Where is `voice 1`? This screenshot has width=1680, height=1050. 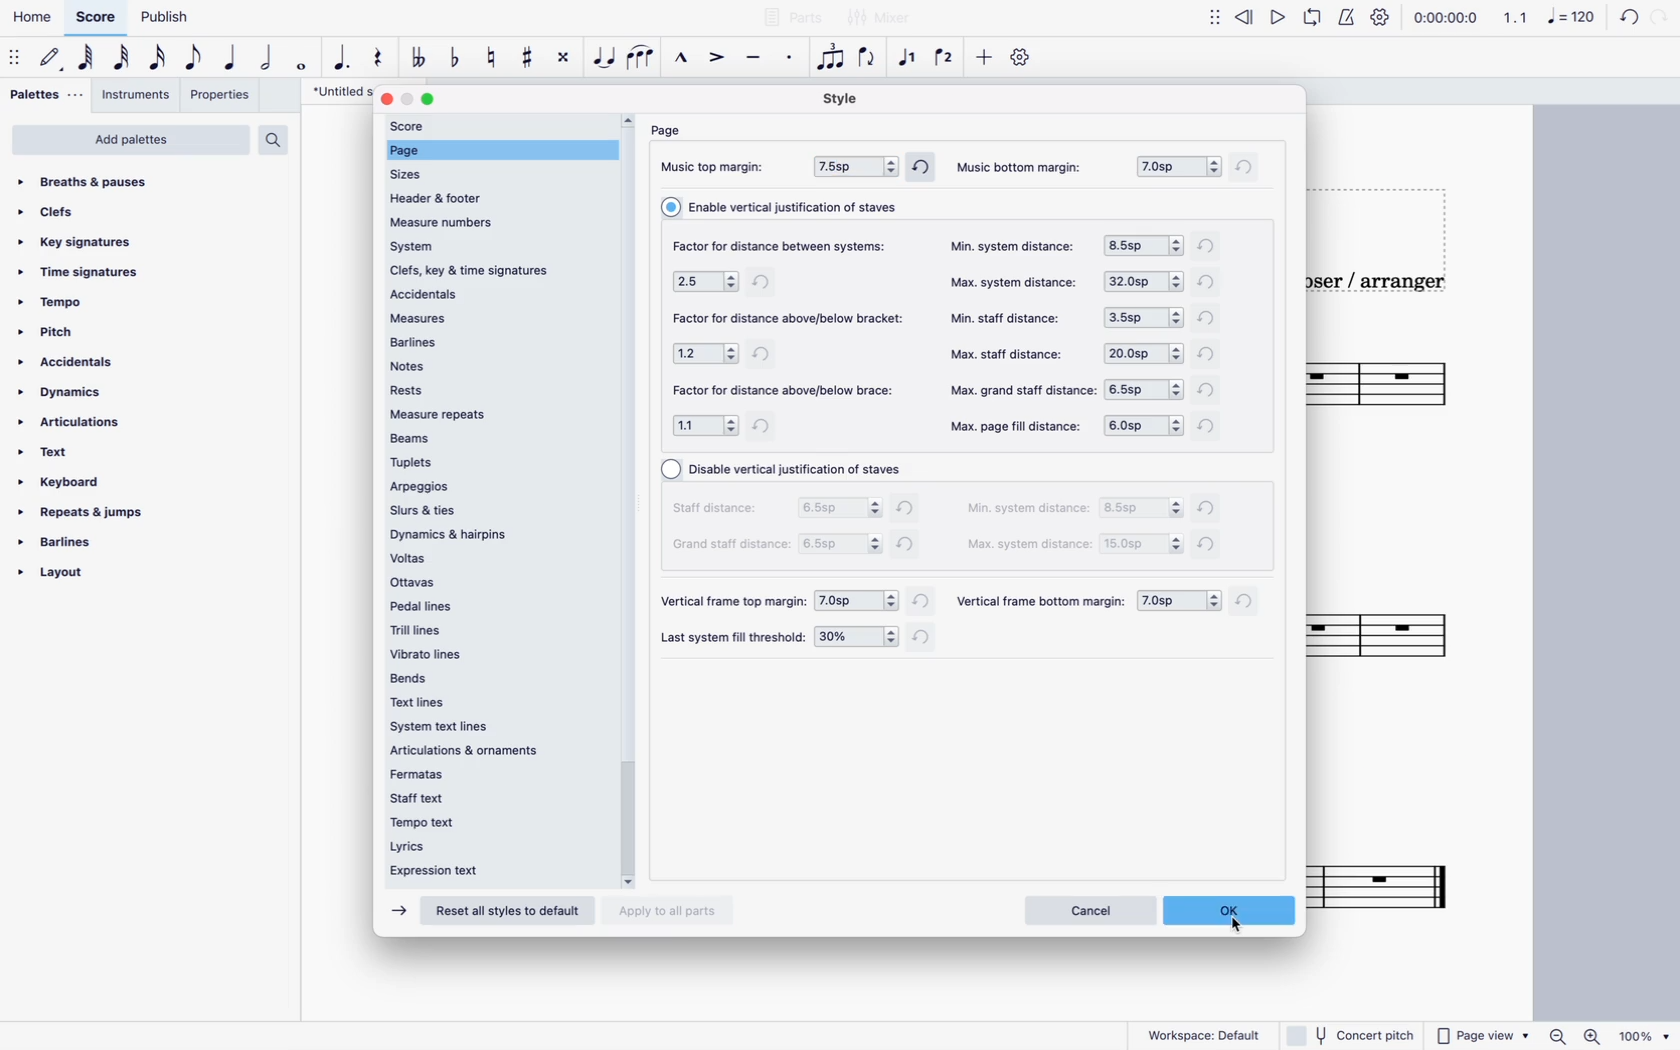 voice 1 is located at coordinates (909, 59).